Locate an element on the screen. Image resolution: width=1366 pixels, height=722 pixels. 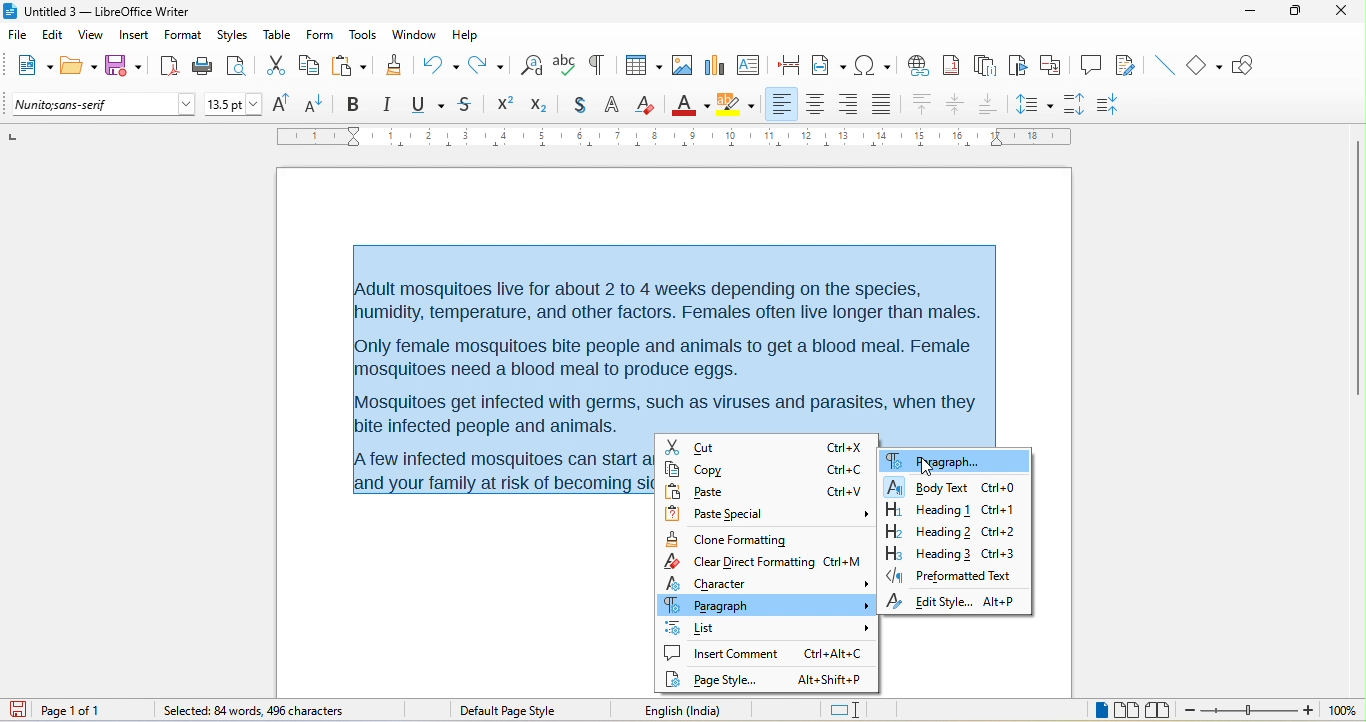
cut is located at coordinates (725, 448).